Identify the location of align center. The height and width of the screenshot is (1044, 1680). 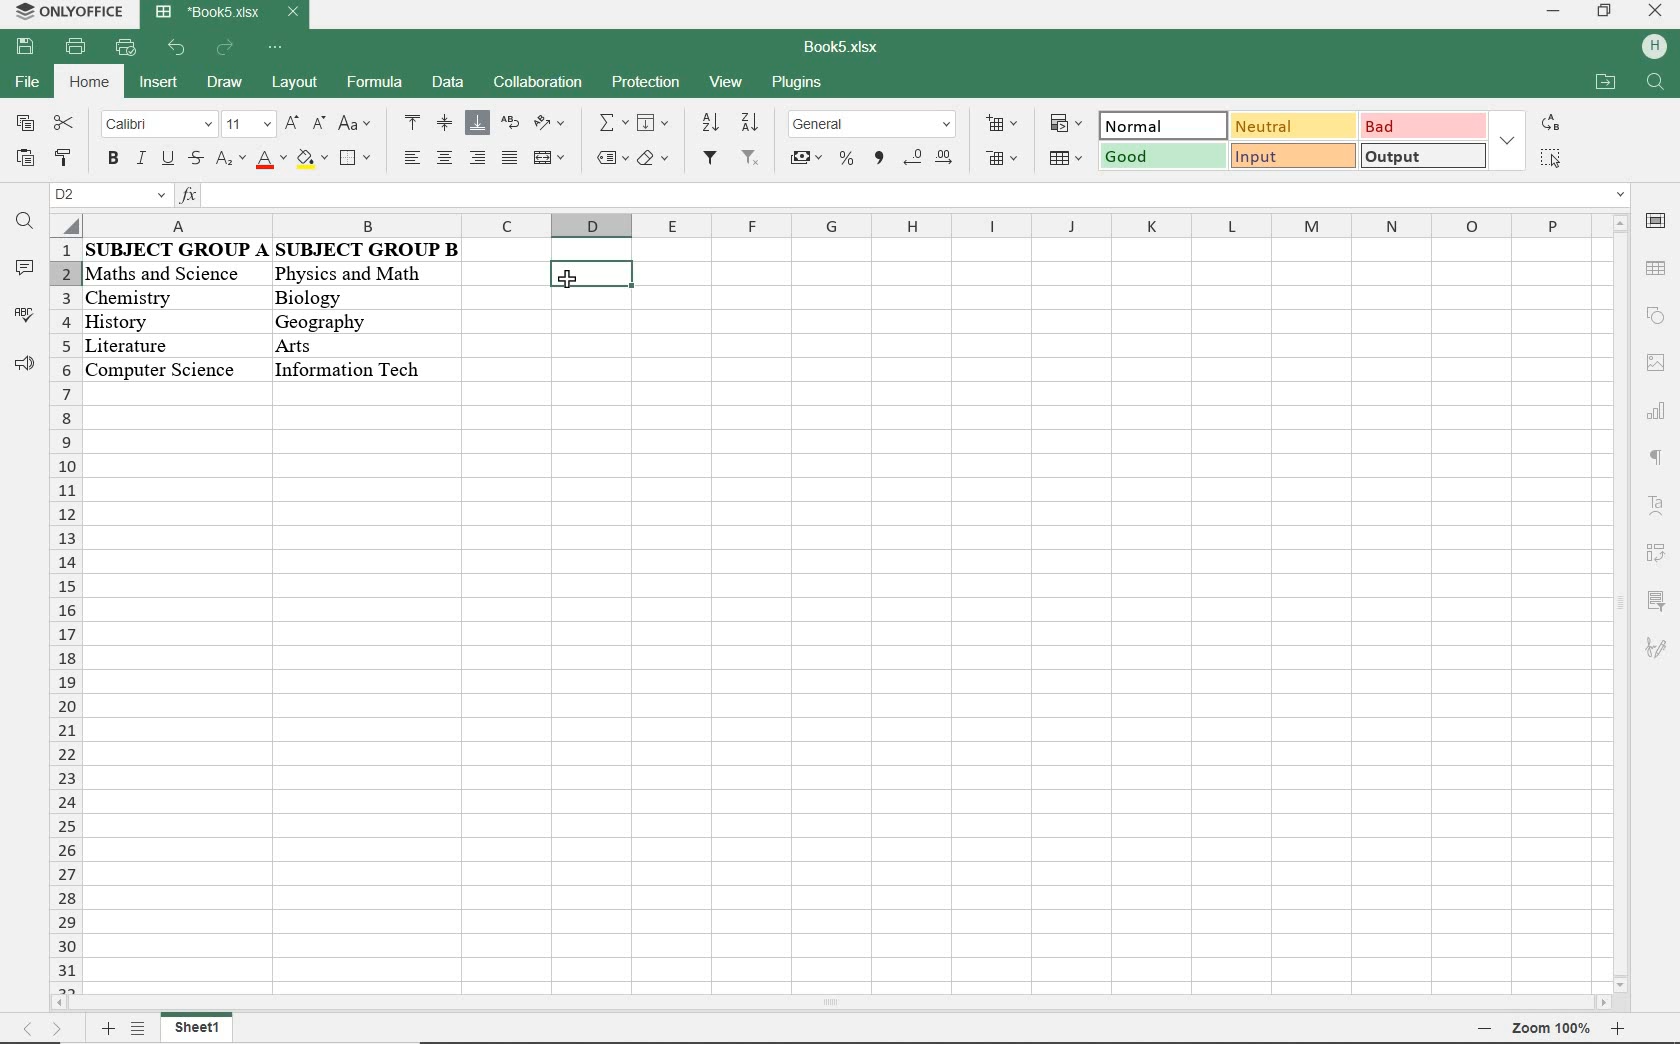
(444, 157).